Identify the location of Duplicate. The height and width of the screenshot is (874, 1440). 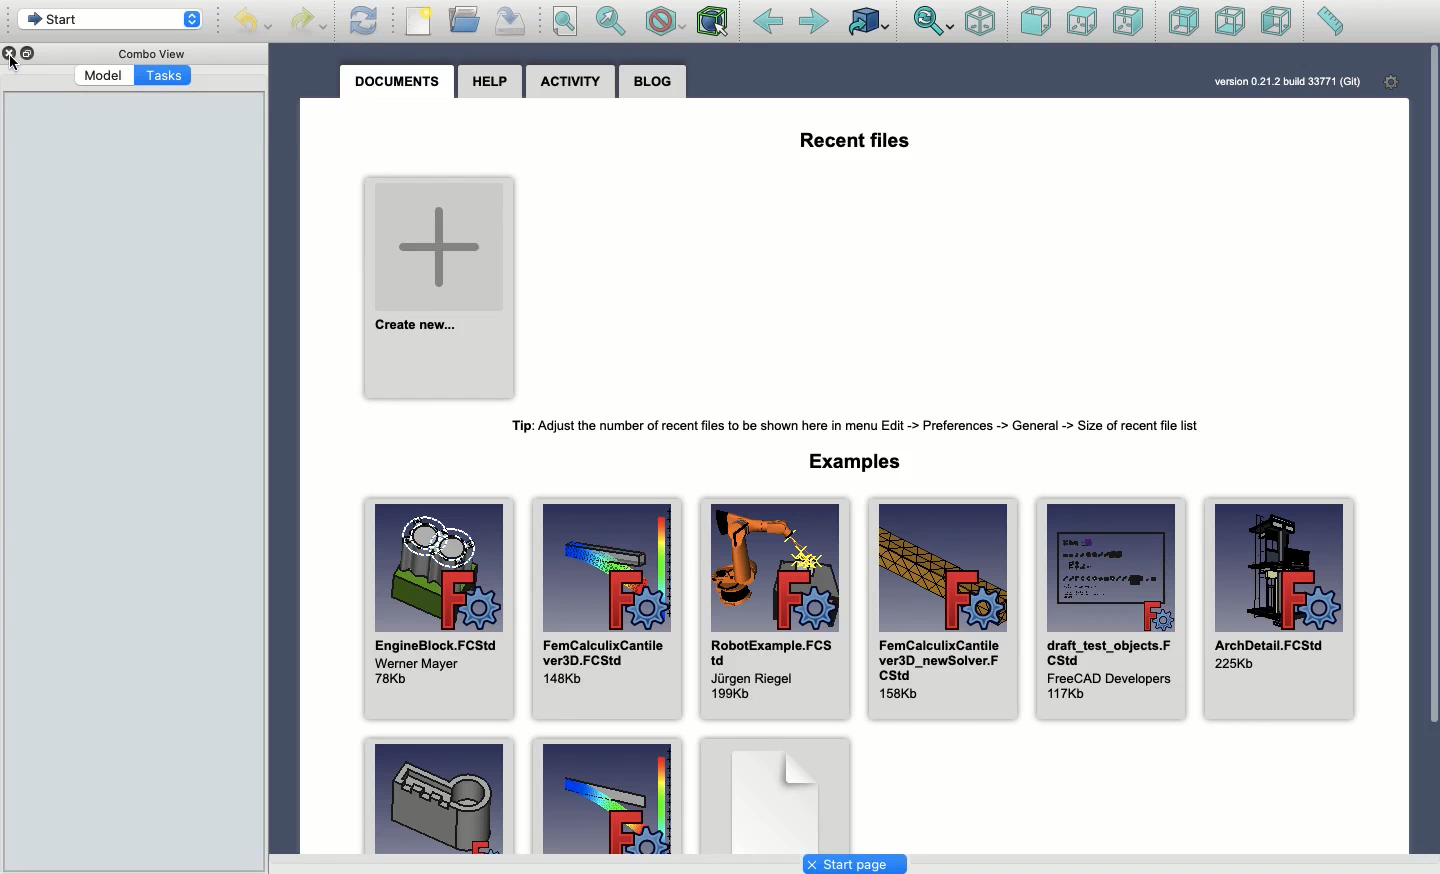
(29, 53).